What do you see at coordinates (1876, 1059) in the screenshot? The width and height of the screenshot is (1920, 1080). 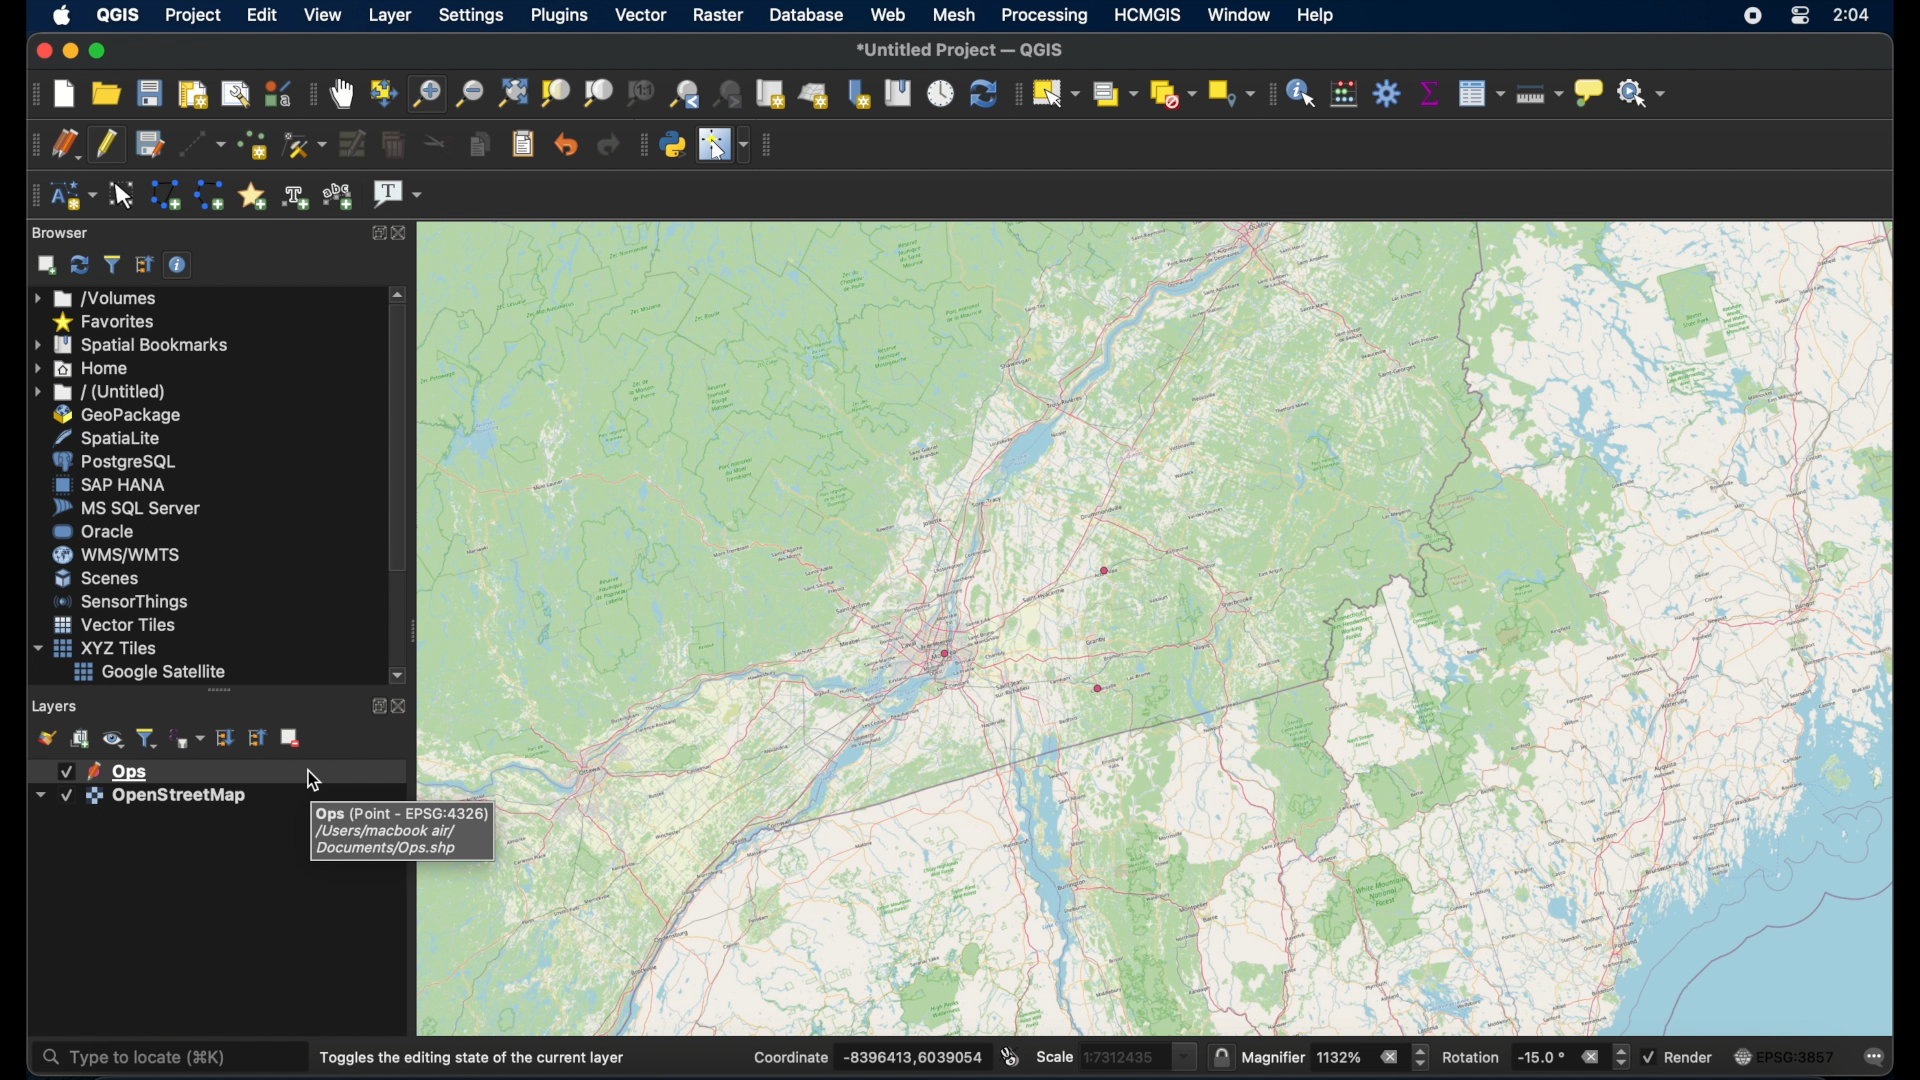 I see `comments` at bounding box center [1876, 1059].